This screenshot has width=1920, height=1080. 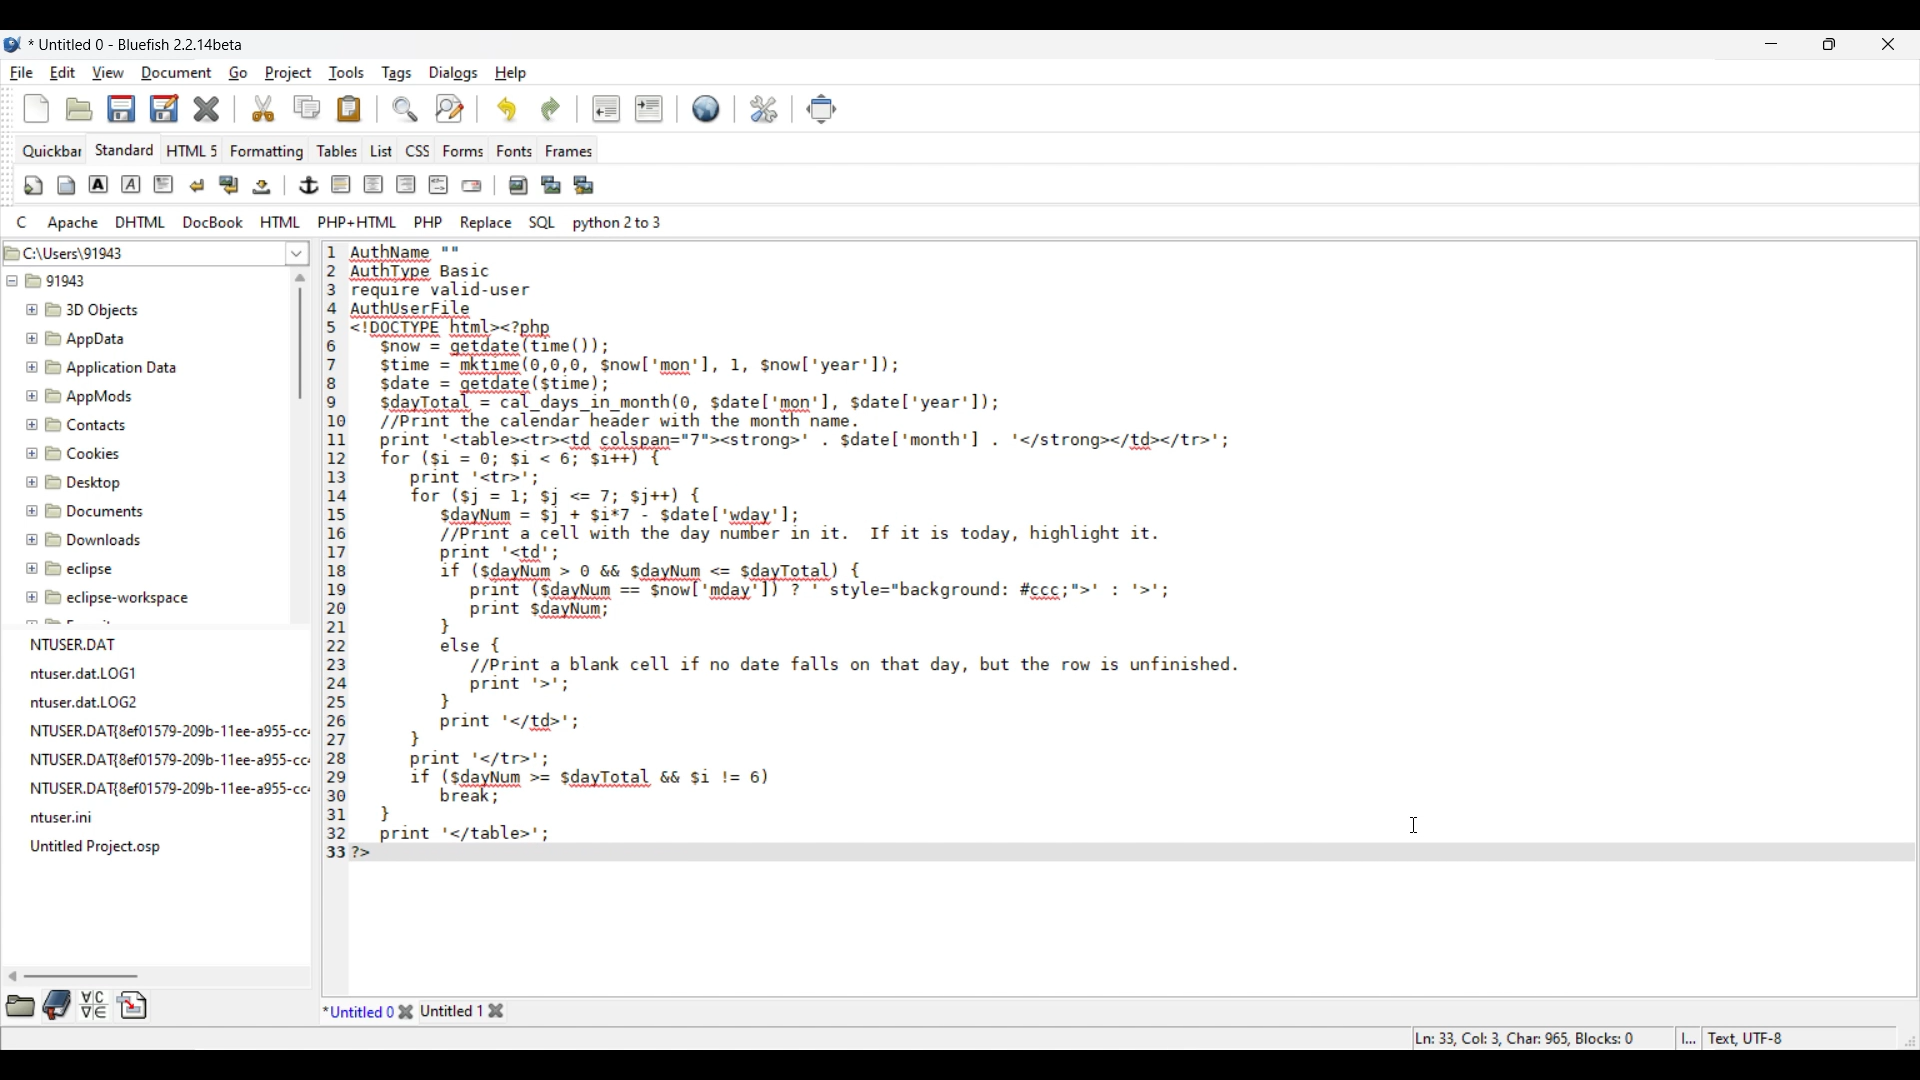 I want to click on Project name, software name and version, so click(x=139, y=44).